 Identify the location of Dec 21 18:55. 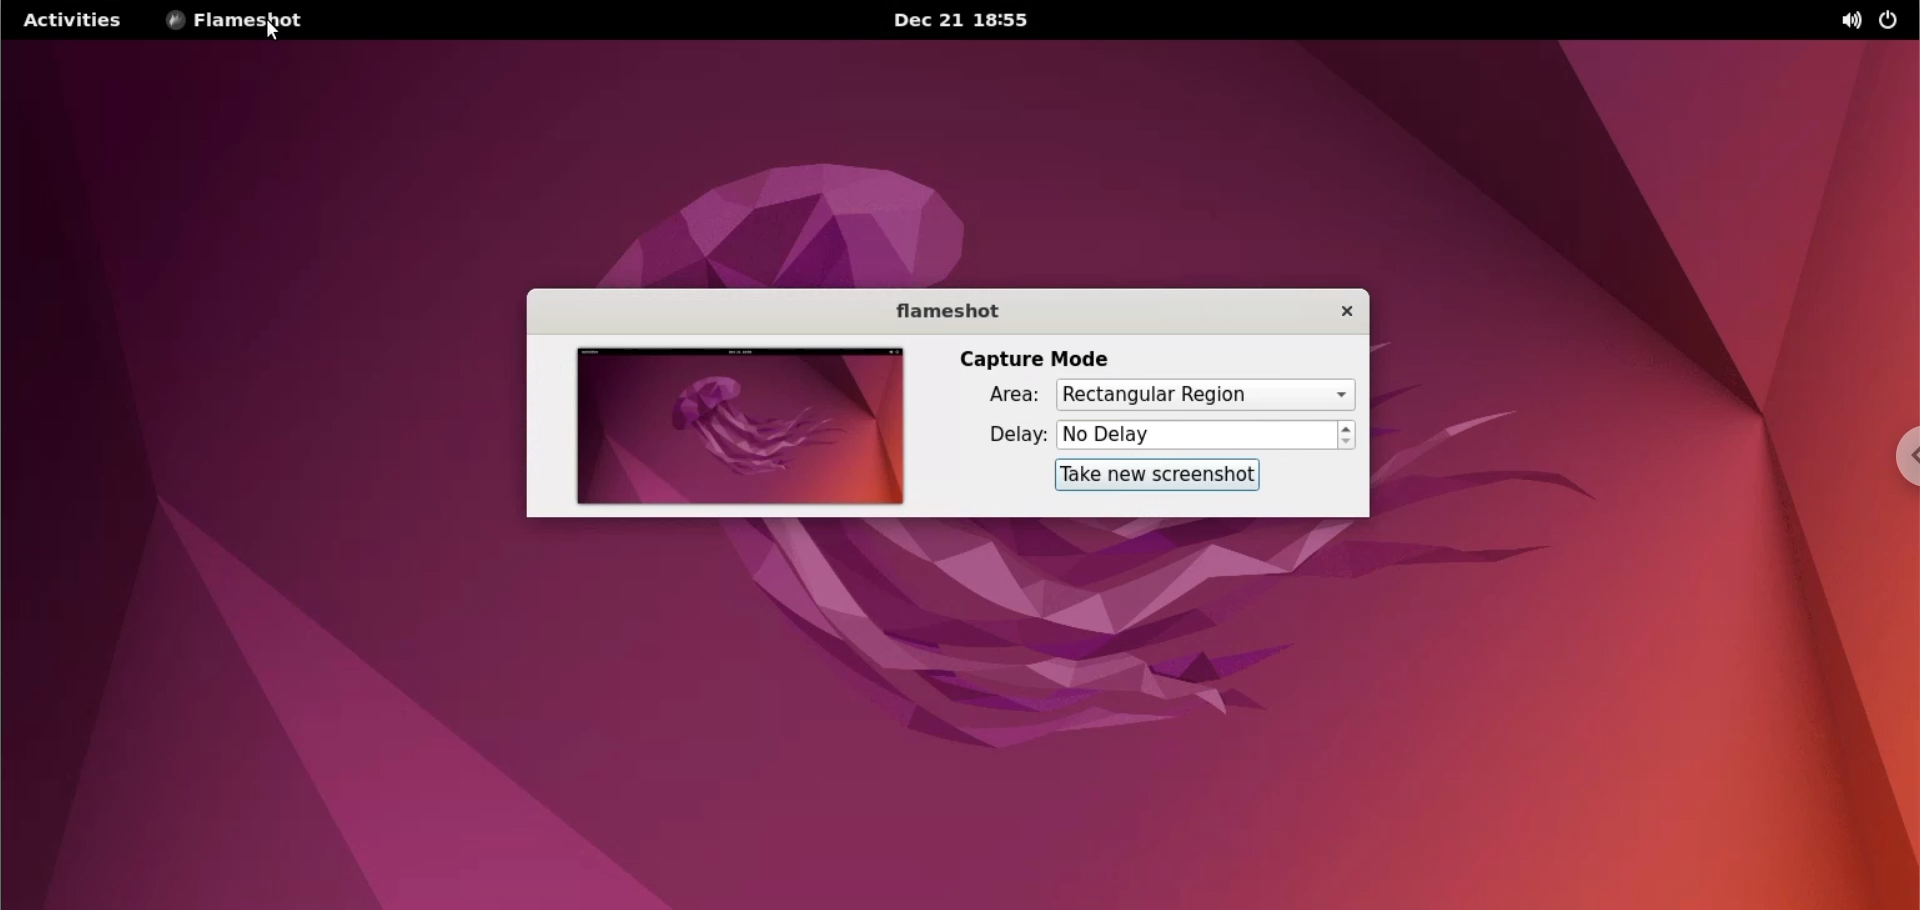
(960, 21).